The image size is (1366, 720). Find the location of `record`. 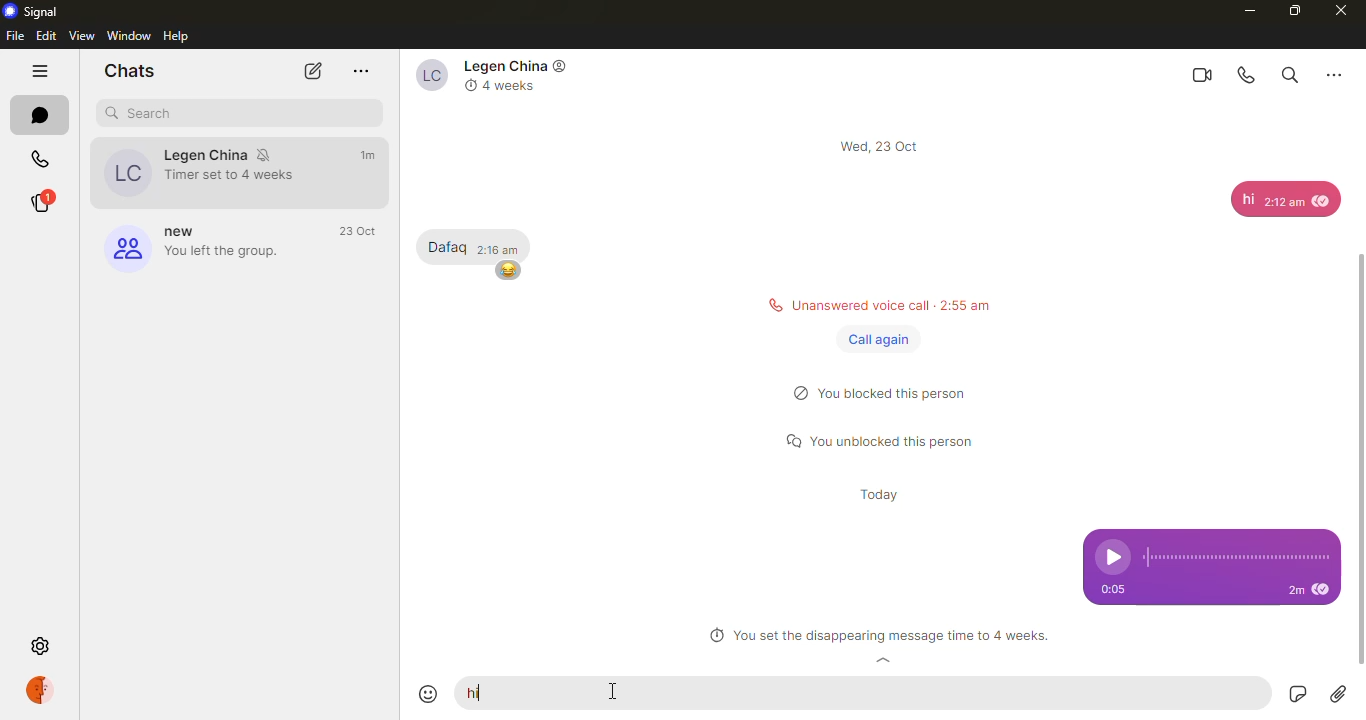

record is located at coordinates (1295, 695).